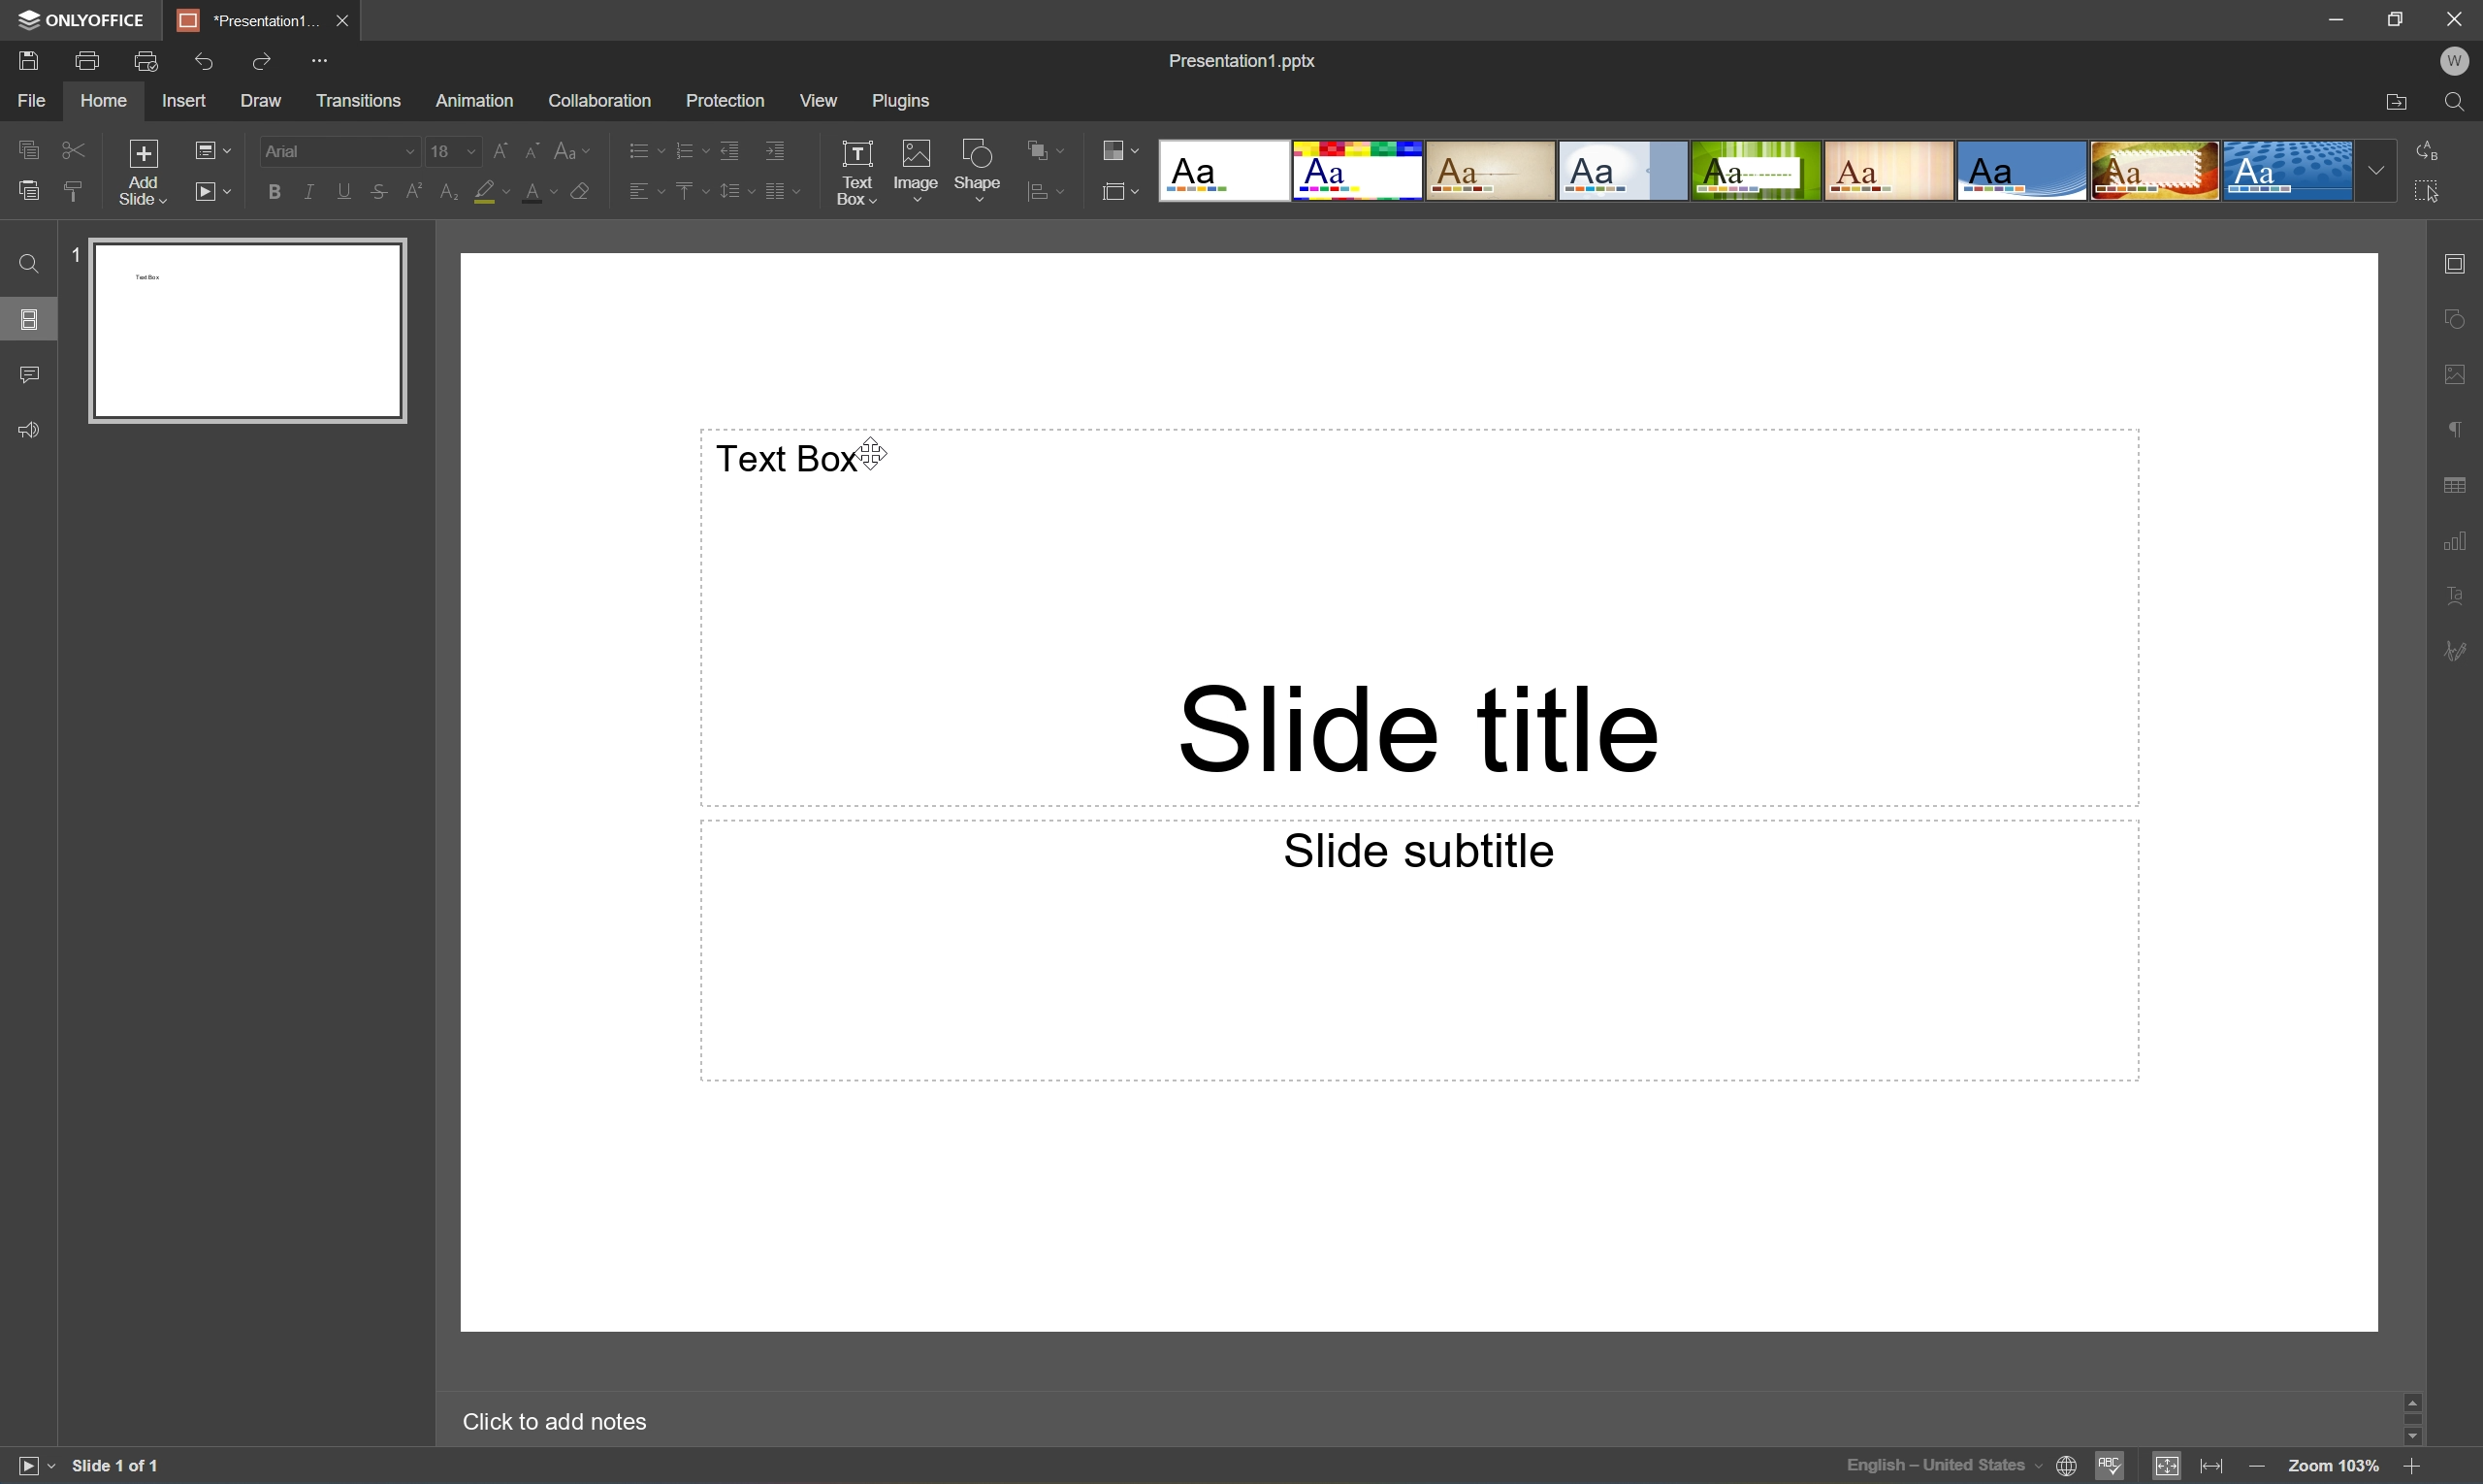 Image resolution: width=2483 pixels, height=1484 pixels. What do you see at coordinates (784, 195) in the screenshot?
I see `Insert columns` at bounding box center [784, 195].